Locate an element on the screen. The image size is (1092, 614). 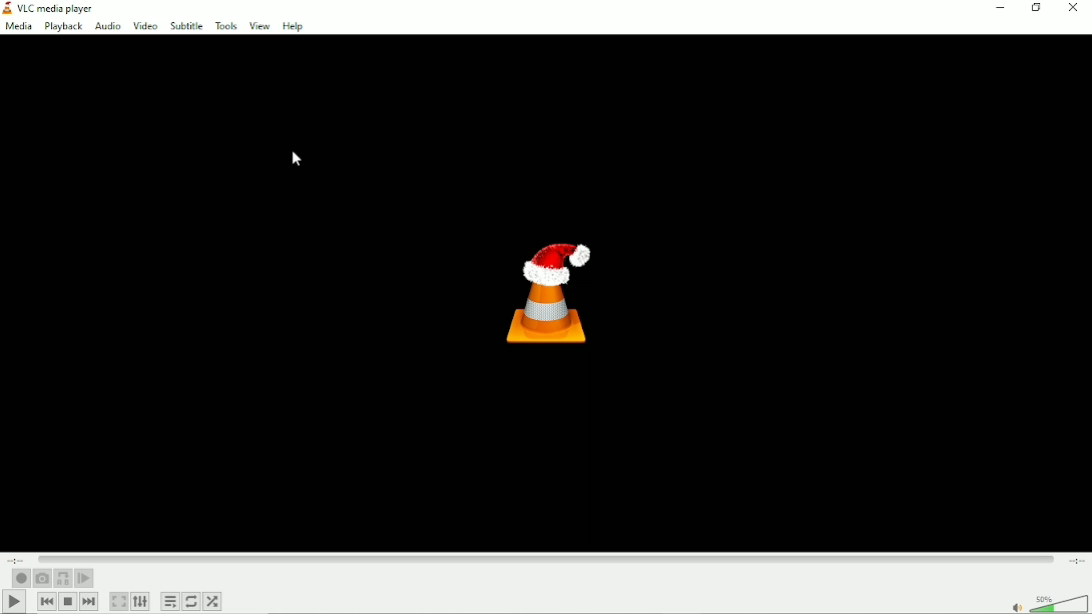
Tools is located at coordinates (224, 25).